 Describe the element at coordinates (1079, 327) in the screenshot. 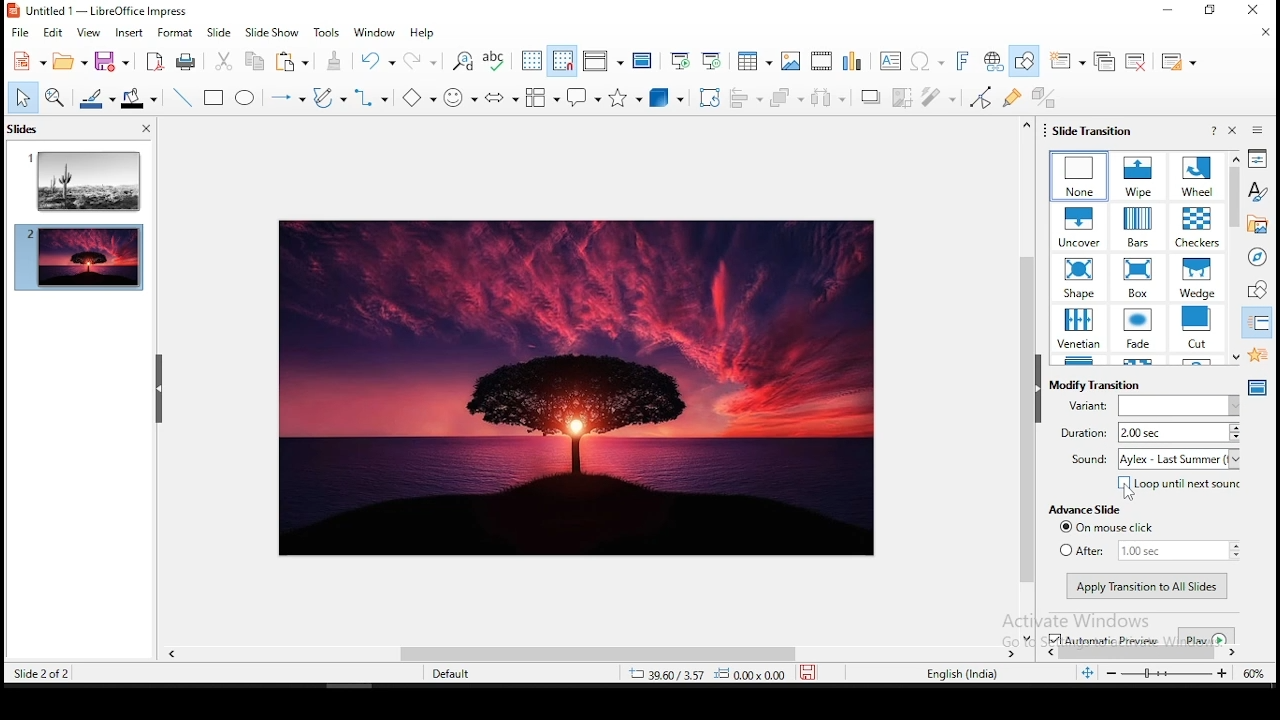

I see `transition effects` at that location.